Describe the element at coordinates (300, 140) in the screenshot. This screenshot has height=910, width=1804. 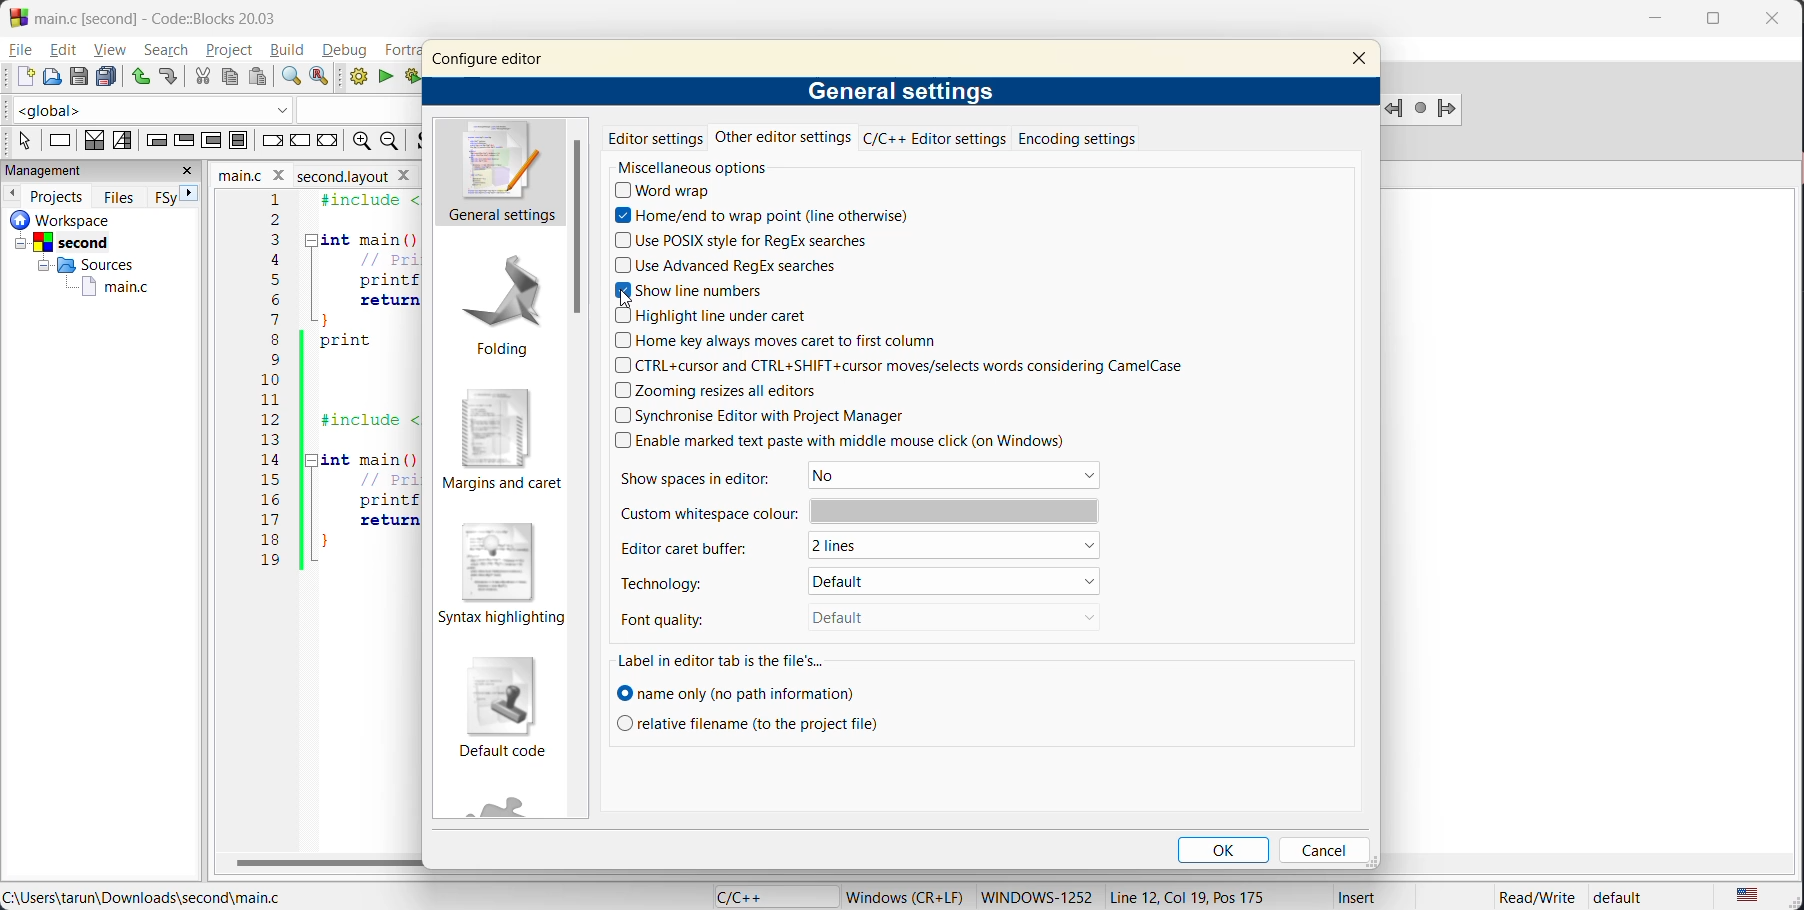
I see `continue instruction` at that location.